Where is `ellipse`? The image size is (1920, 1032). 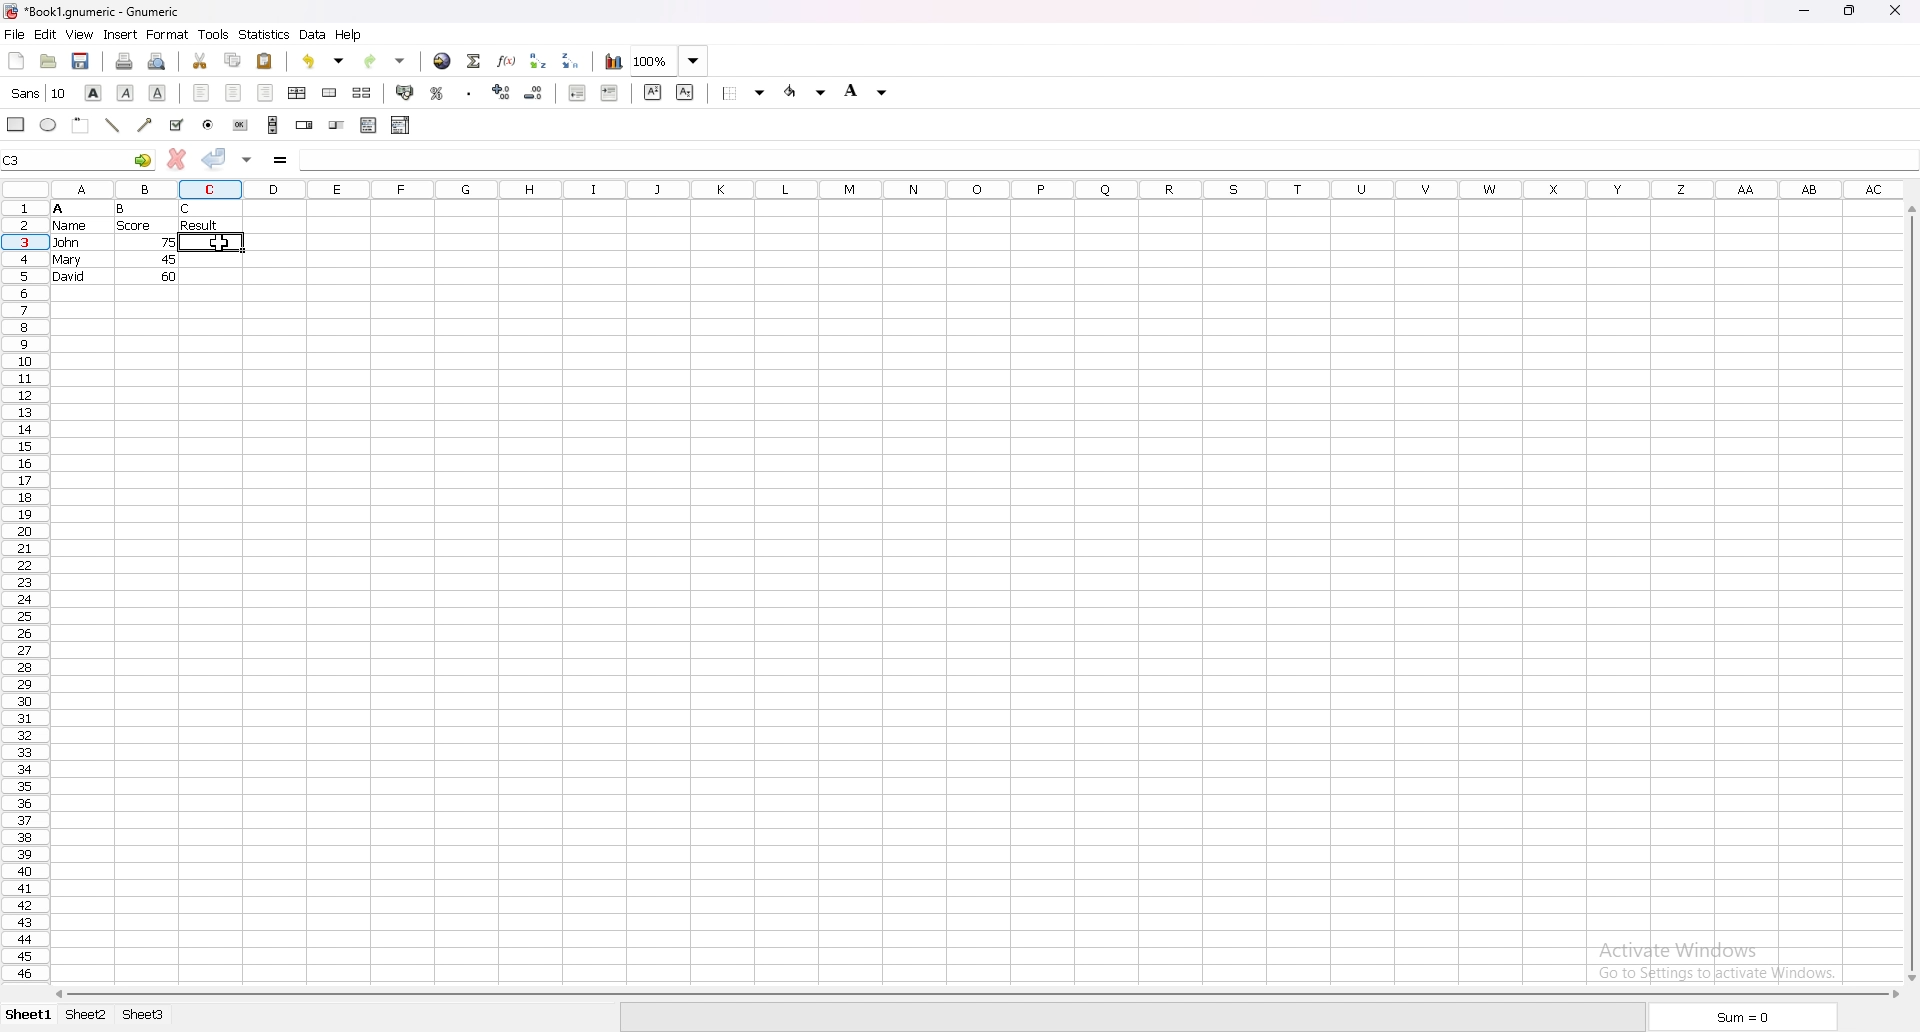 ellipse is located at coordinates (49, 124).